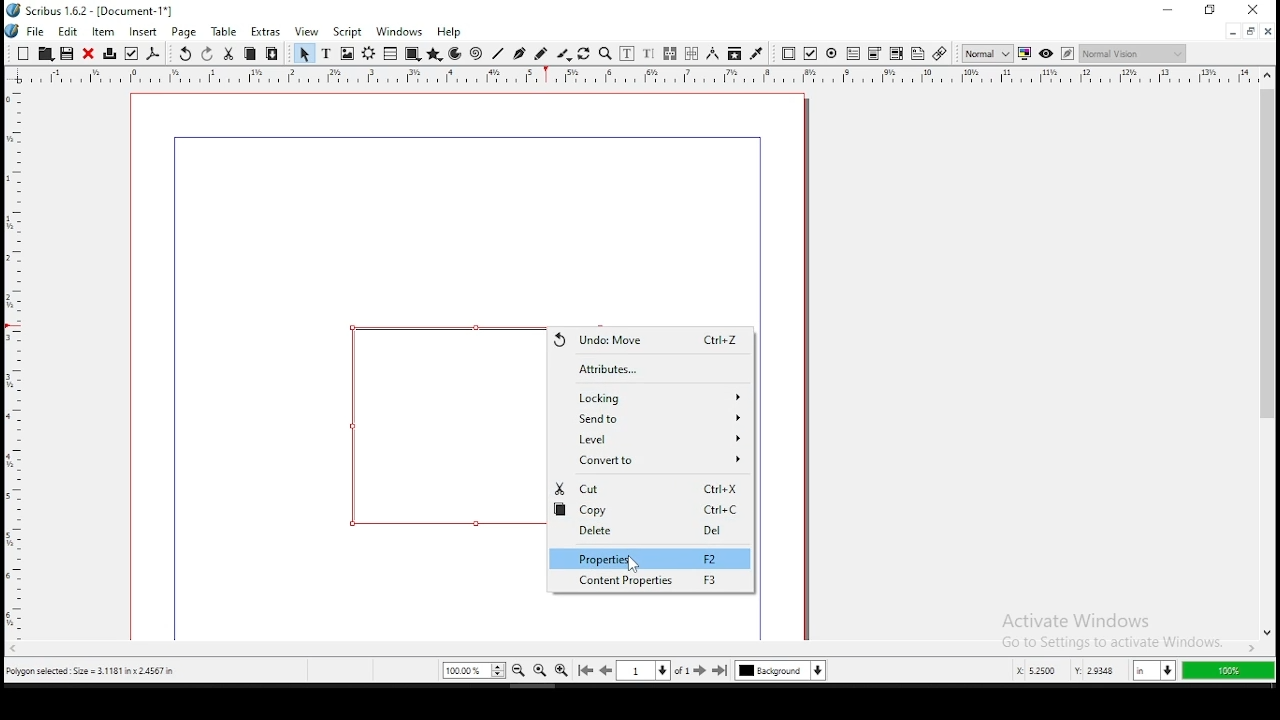 This screenshot has width=1280, height=720. Describe the element at coordinates (713, 54) in the screenshot. I see `measurement` at that location.